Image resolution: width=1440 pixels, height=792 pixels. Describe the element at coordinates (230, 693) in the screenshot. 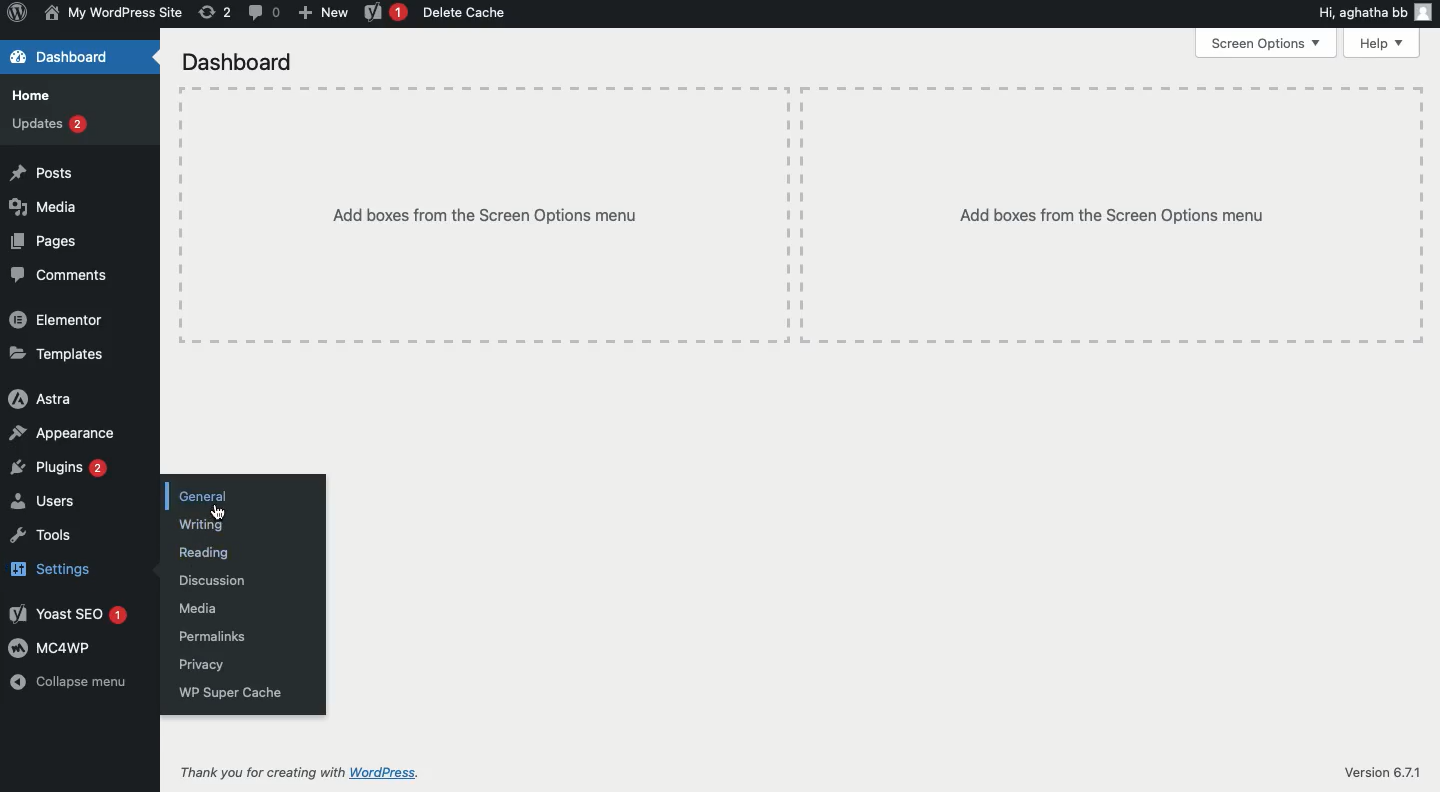

I see `WP super cache` at that location.